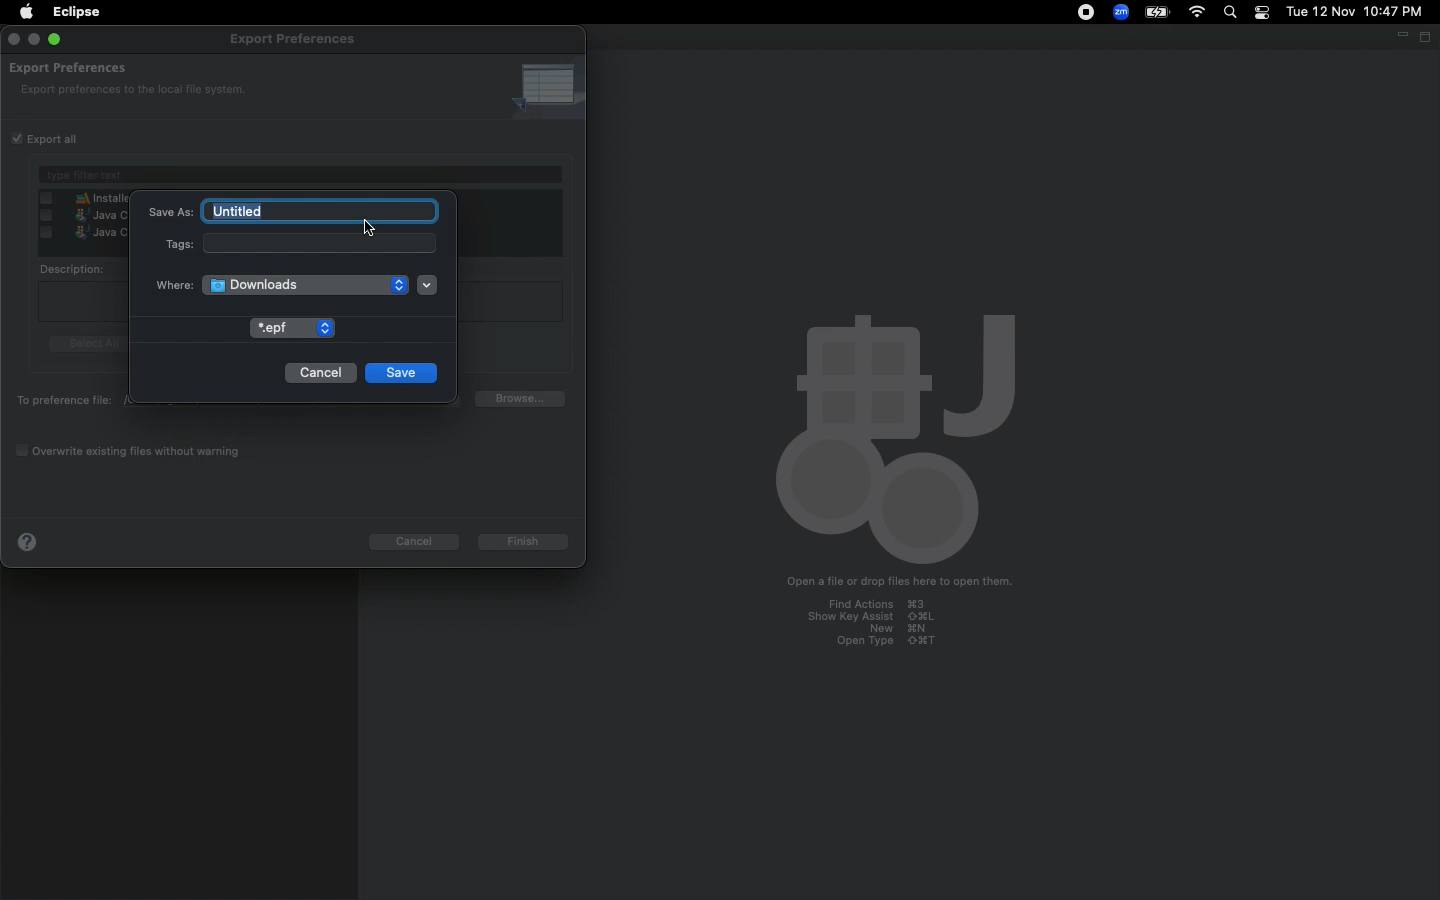 The height and width of the screenshot is (900, 1440). I want to click on Help, so click(32, 542).